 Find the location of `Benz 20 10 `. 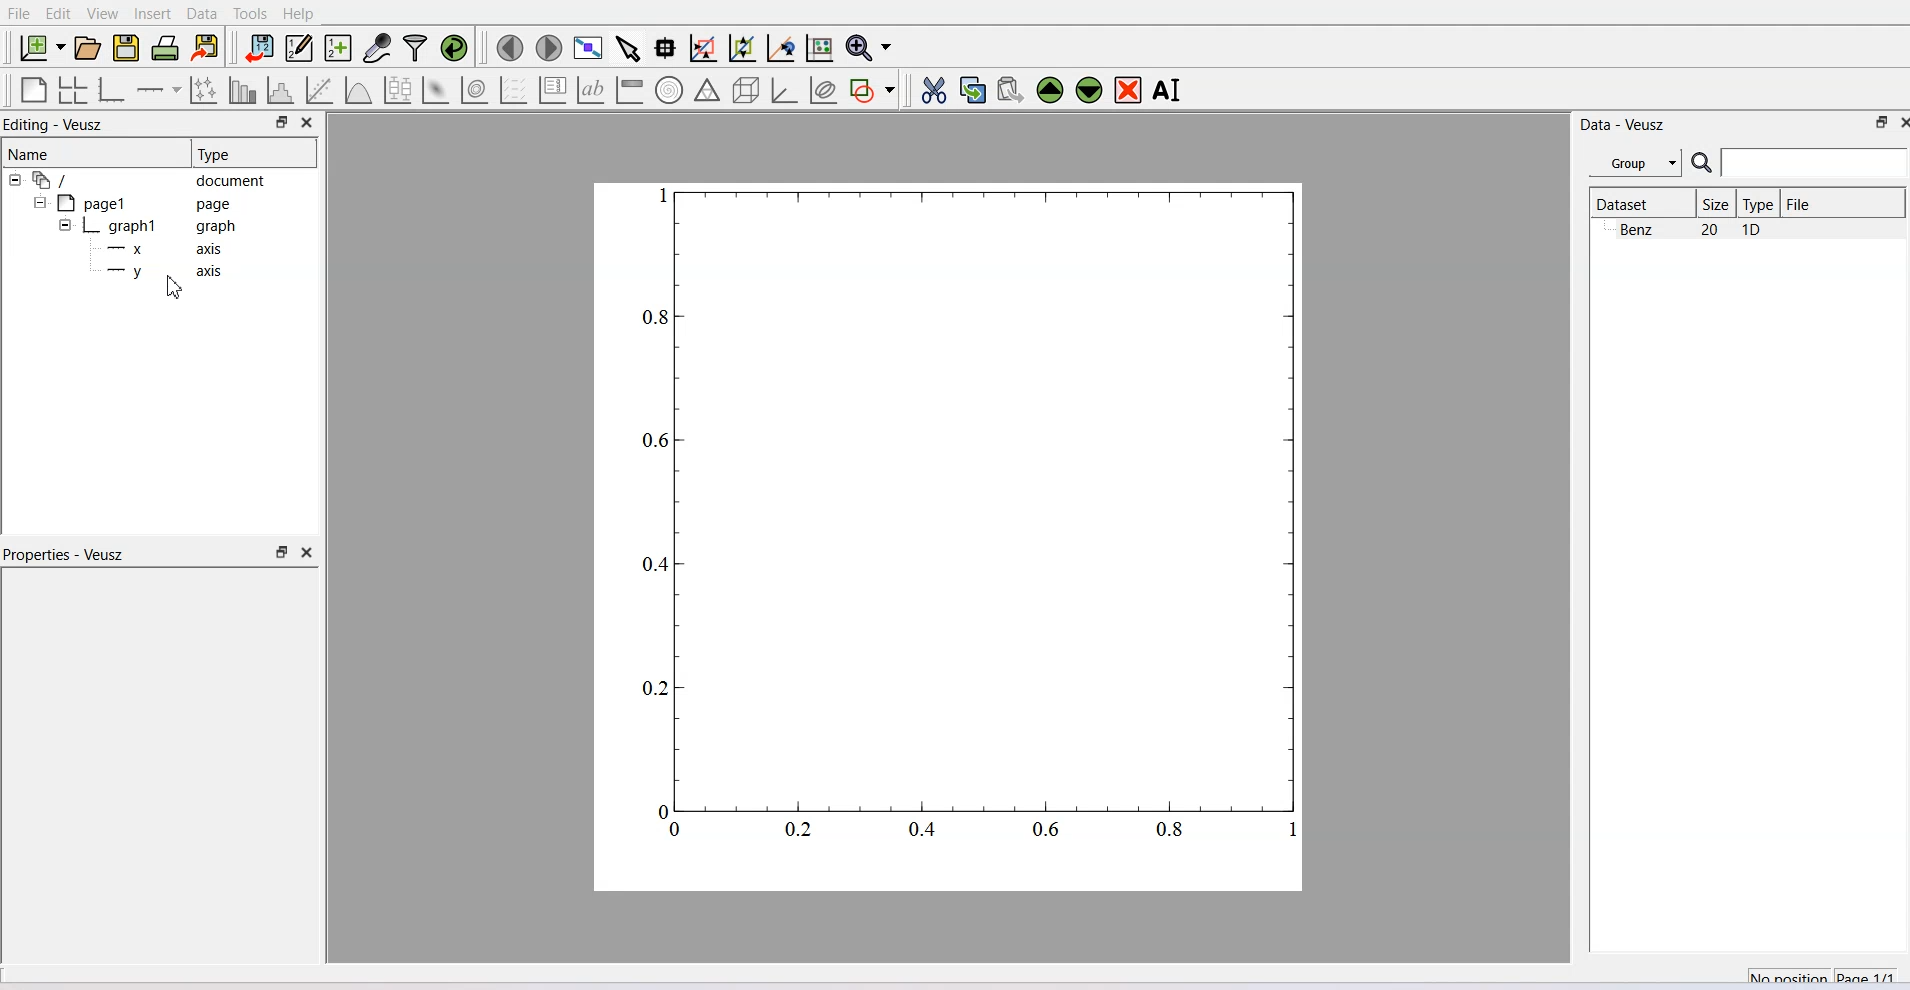

Benz 20 10  is located at coordinates (1691, 229).